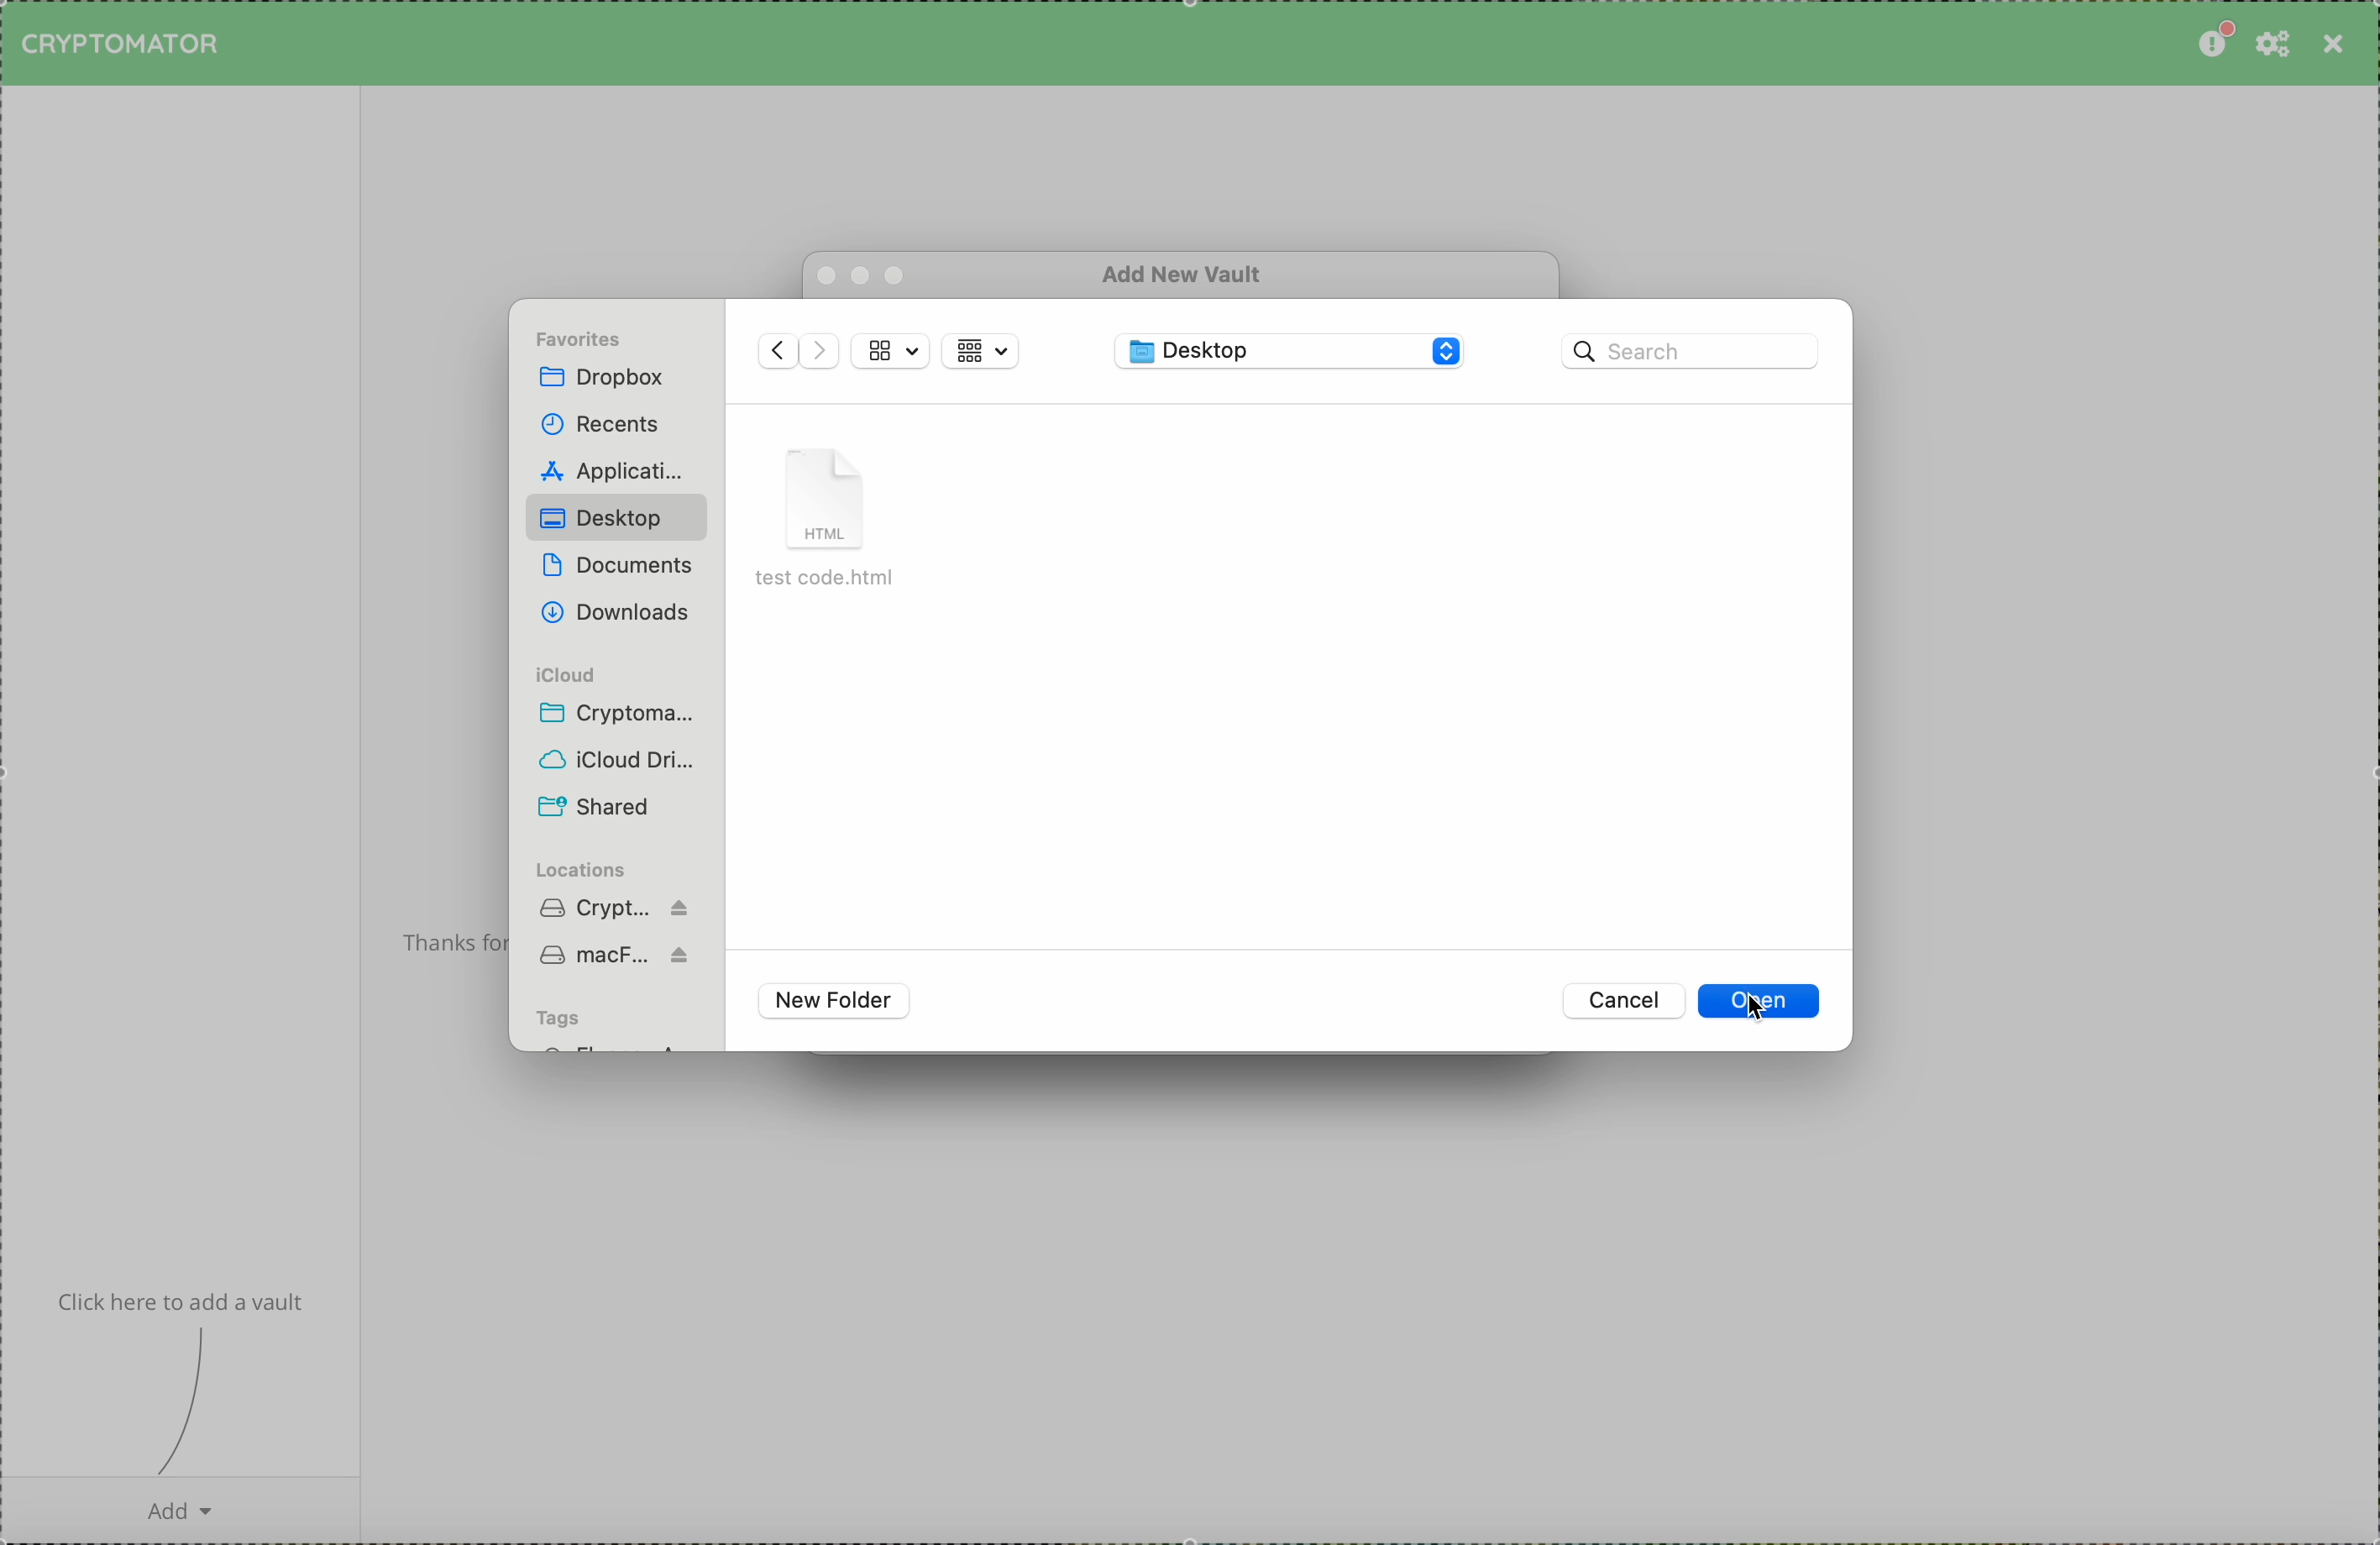 The image size is (2380, 1545). I want to click on add, so click(214, 1509).